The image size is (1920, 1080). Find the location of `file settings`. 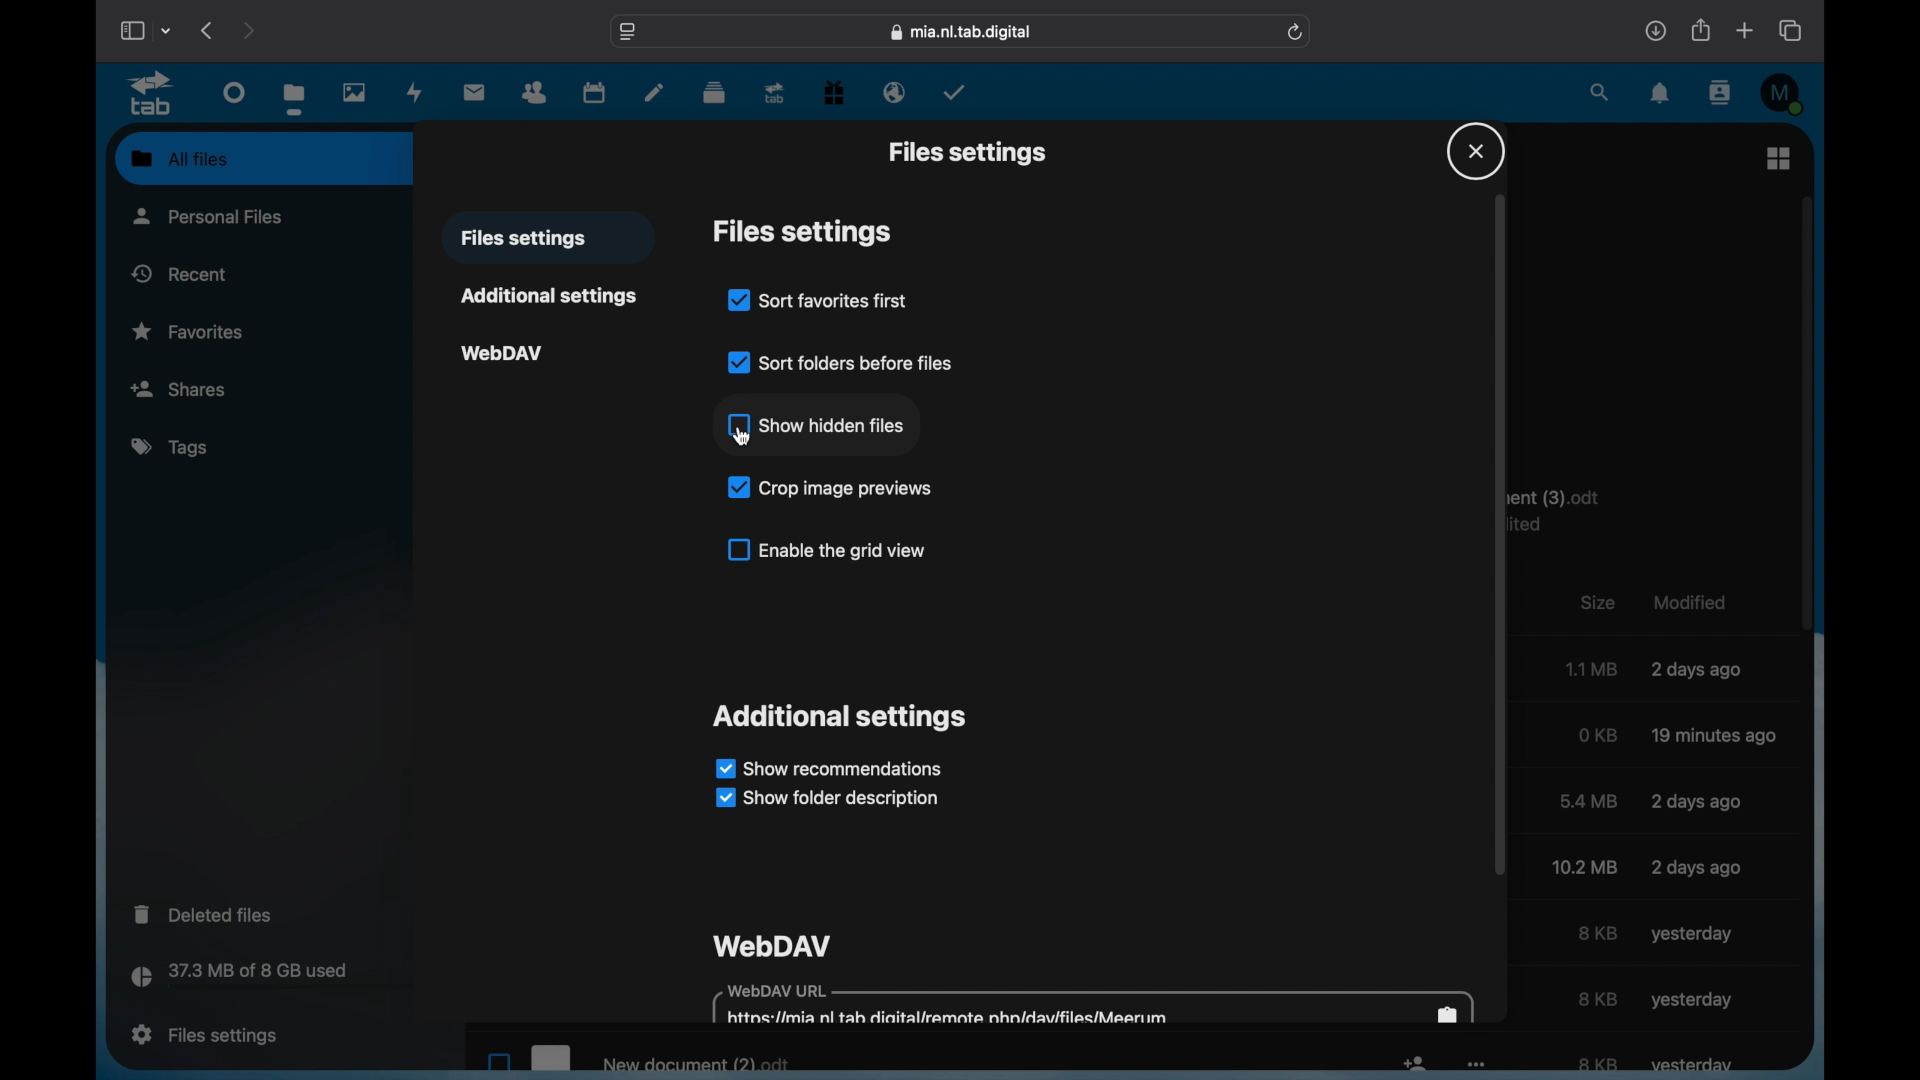

file settings is located at coordinates (204, 1034).